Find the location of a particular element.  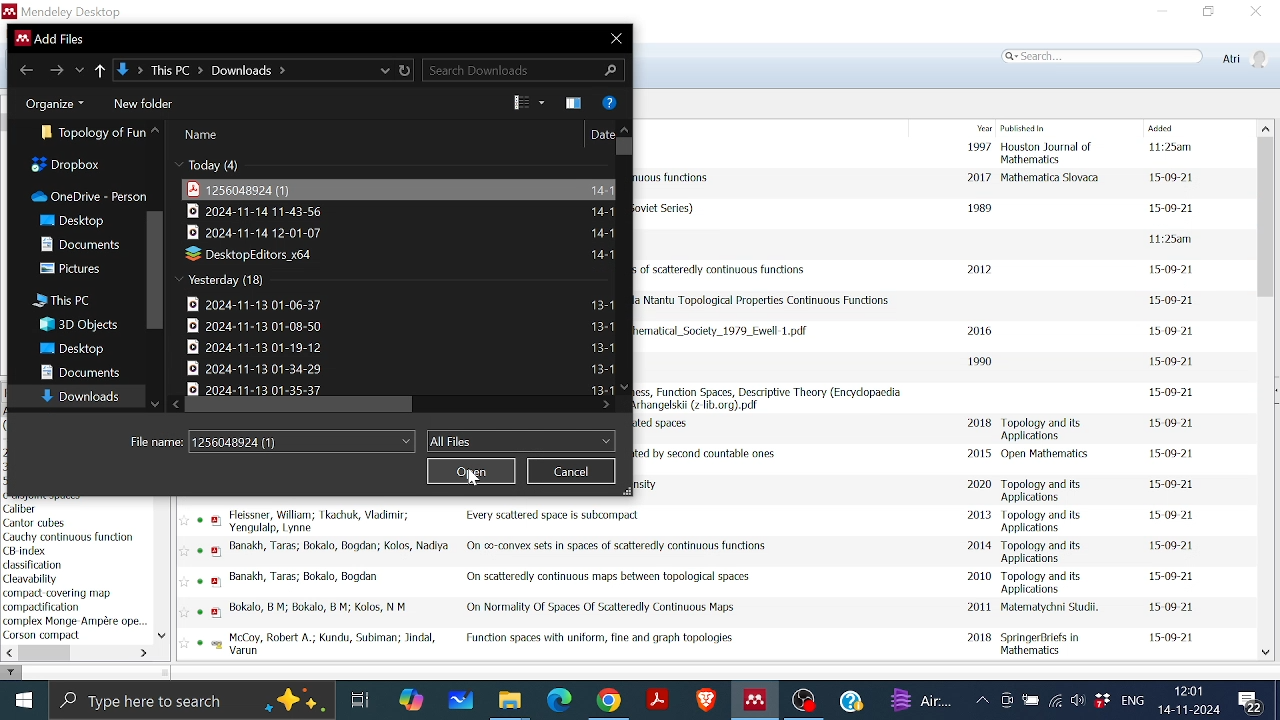

Desktop is located at coordinates (86, 347).